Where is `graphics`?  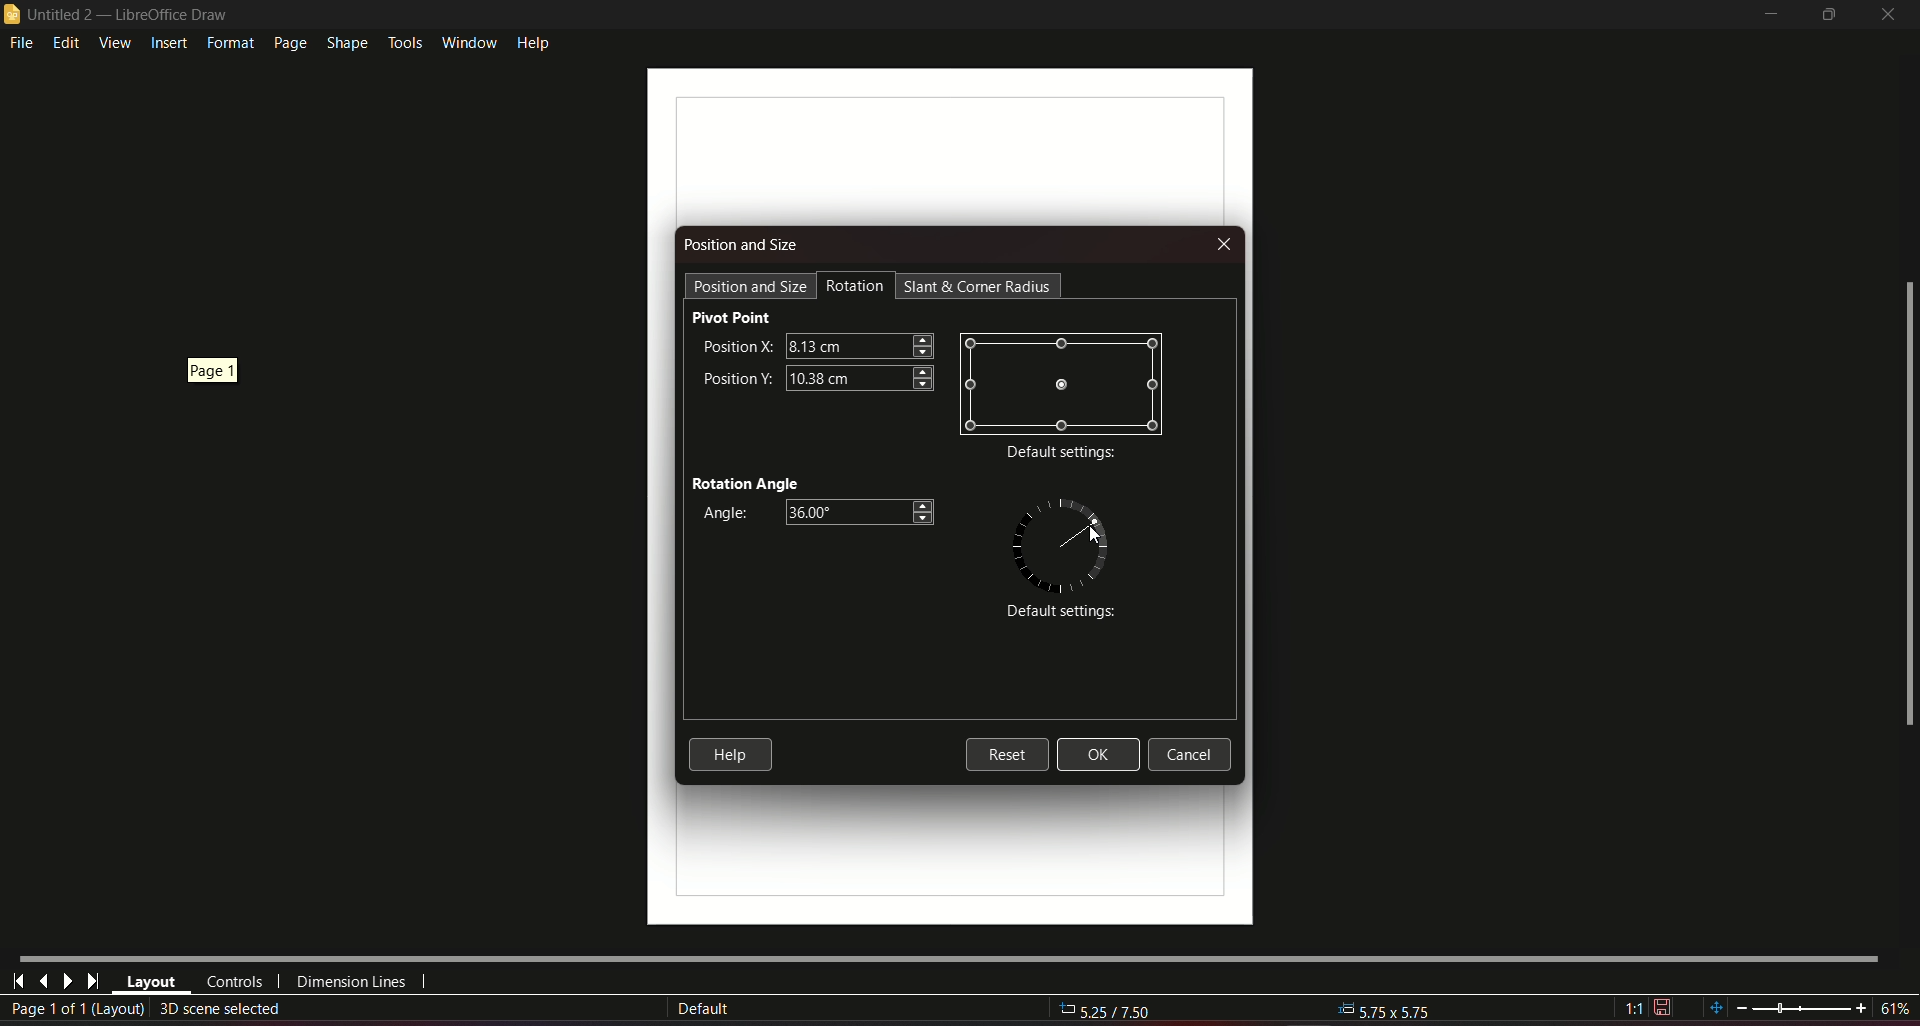 graphics is located at coordinates (1061, 542).